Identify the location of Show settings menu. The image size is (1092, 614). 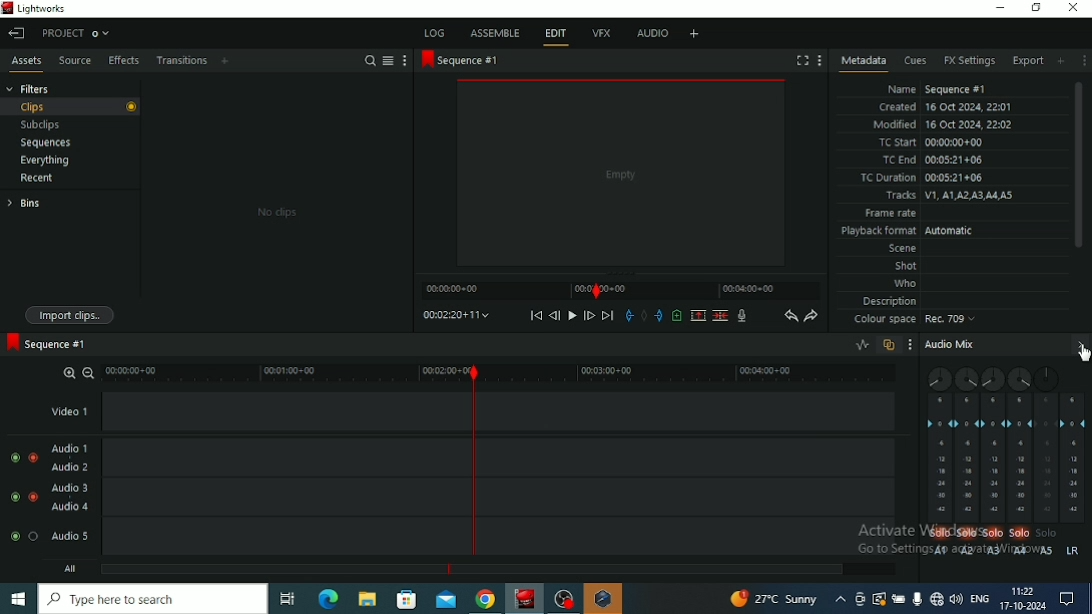
(819, 60).